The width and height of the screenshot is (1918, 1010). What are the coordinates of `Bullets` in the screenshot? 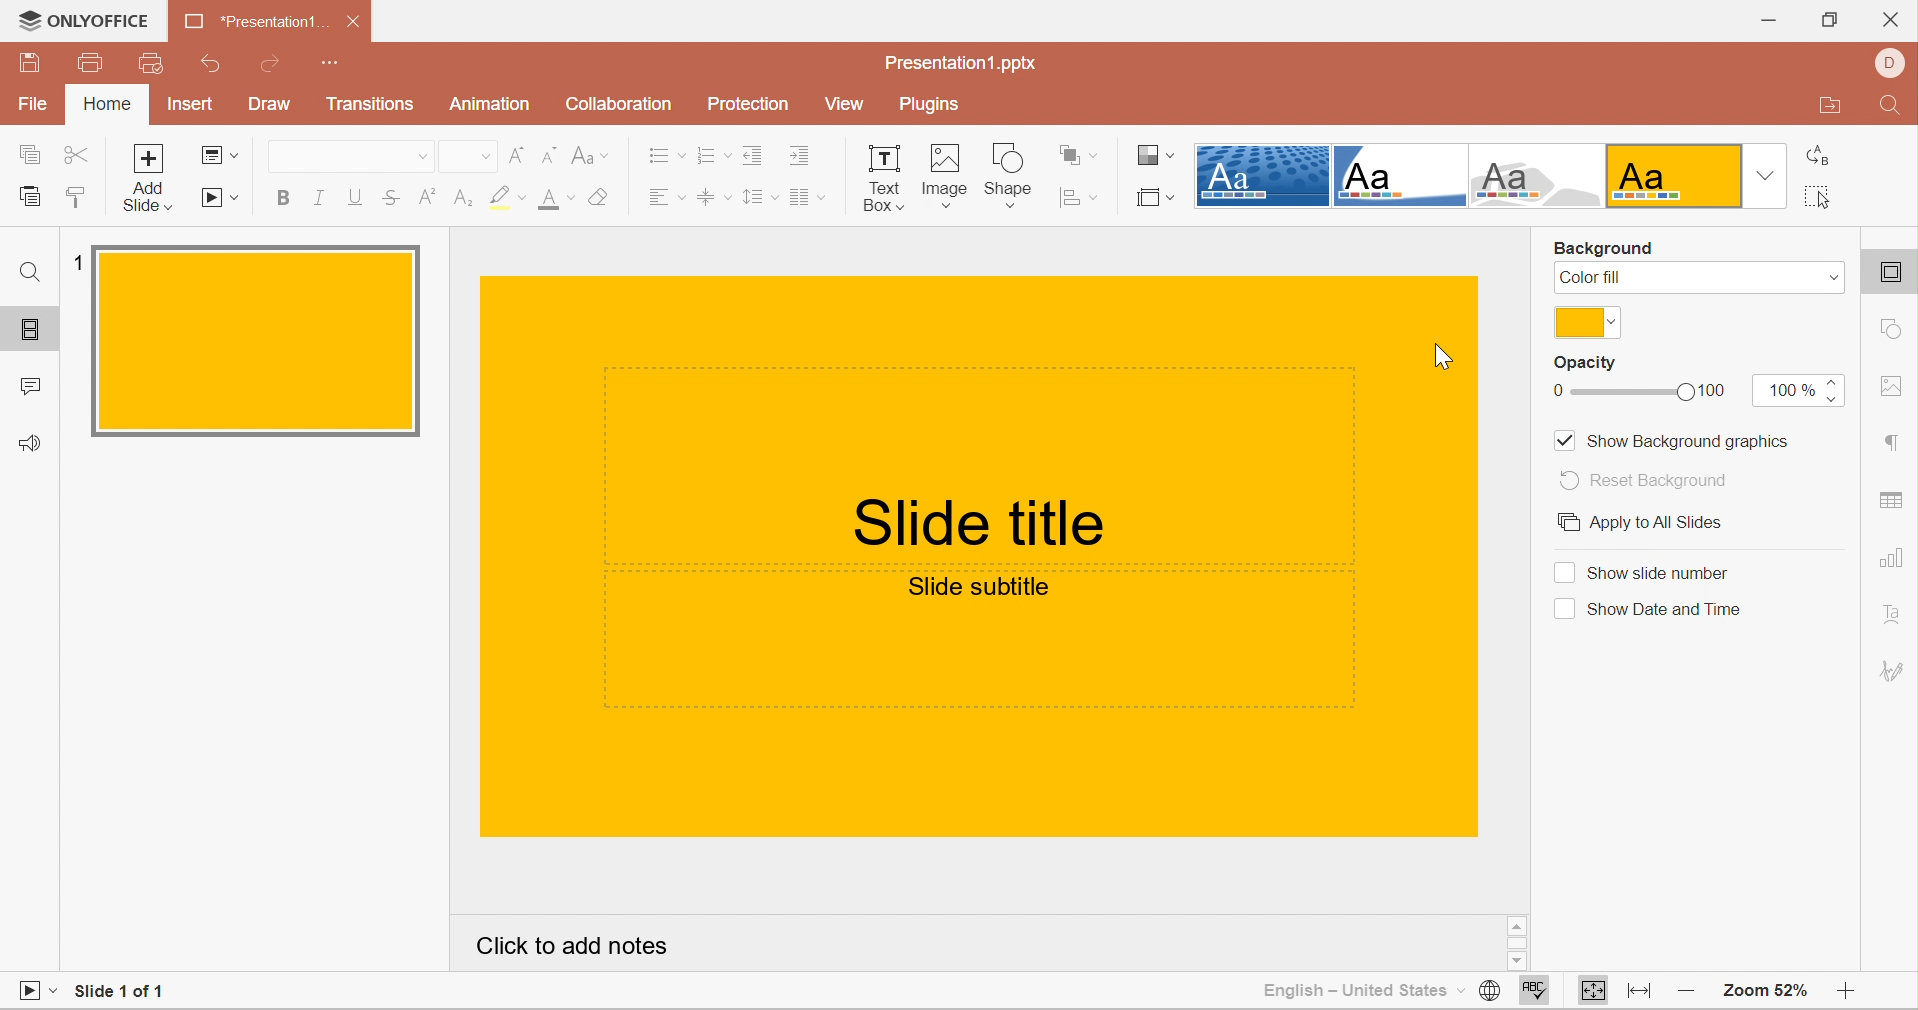 It's located at (667, 154).